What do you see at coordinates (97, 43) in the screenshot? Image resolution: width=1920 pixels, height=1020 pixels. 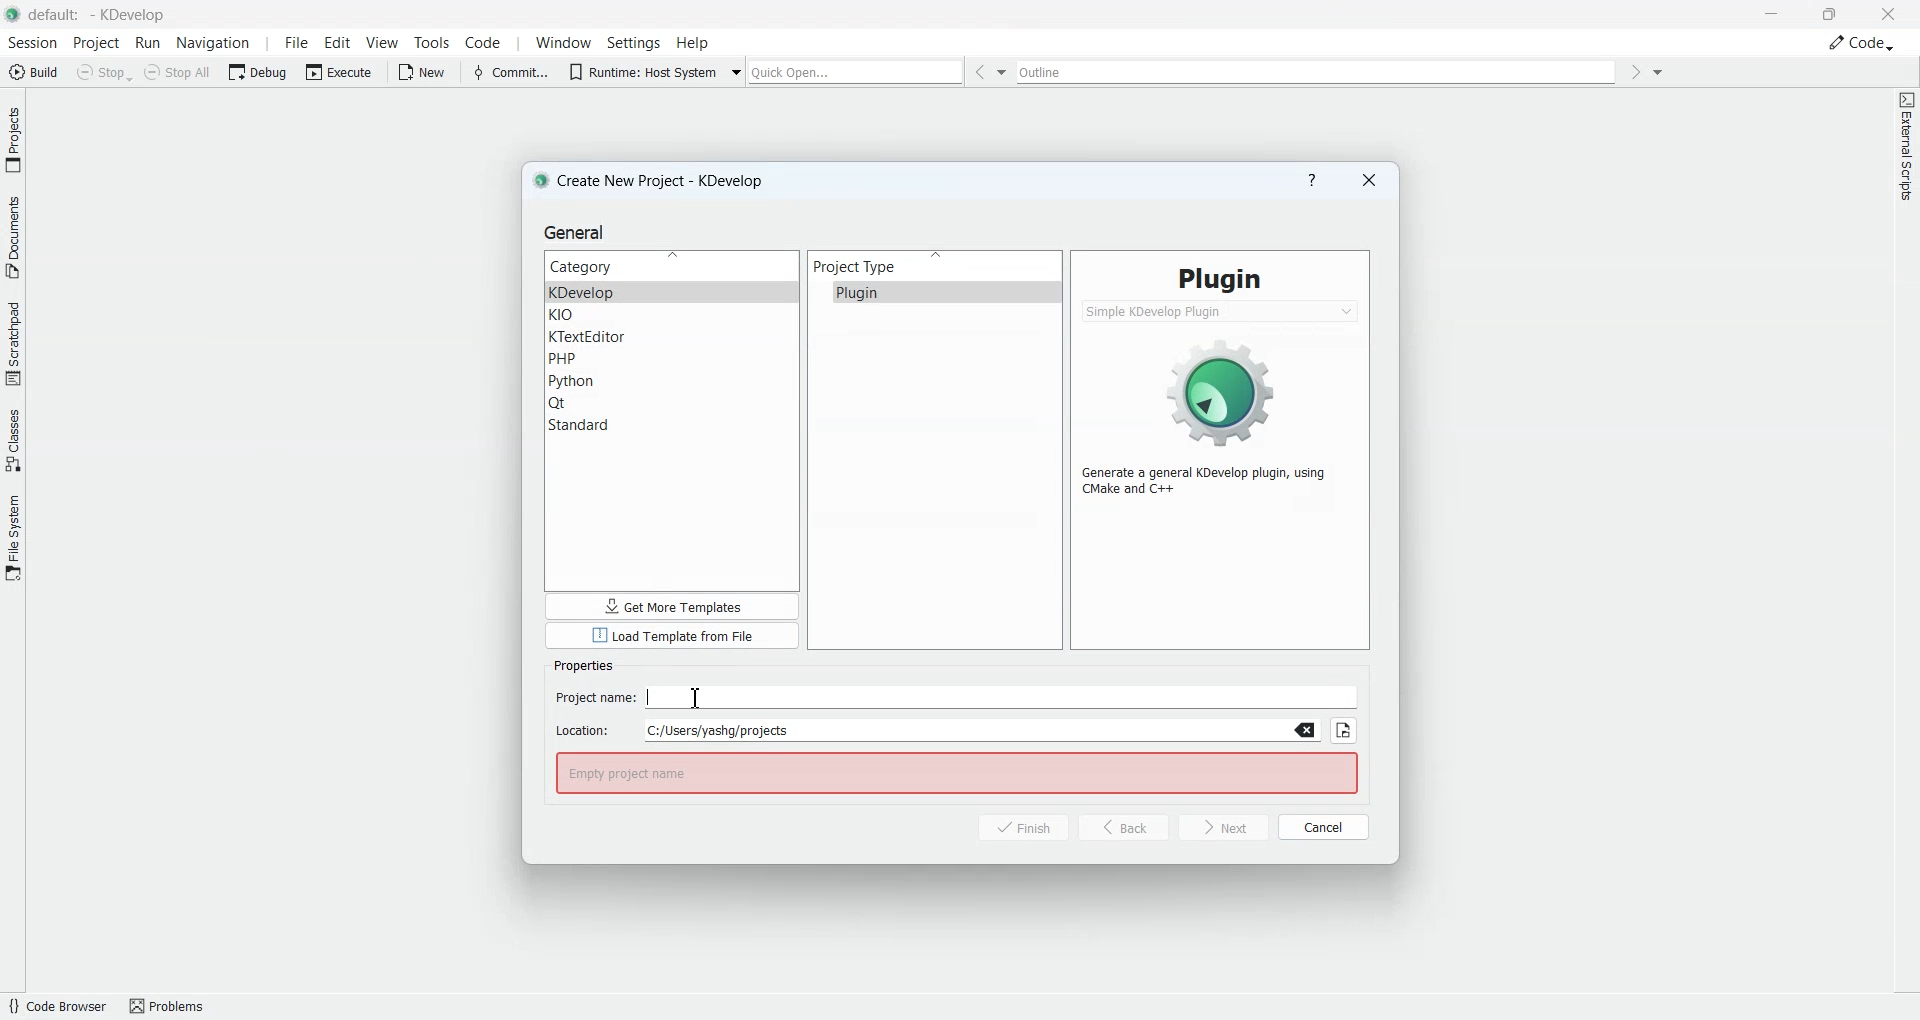 I see `Project` at bounding box center [97, 43].